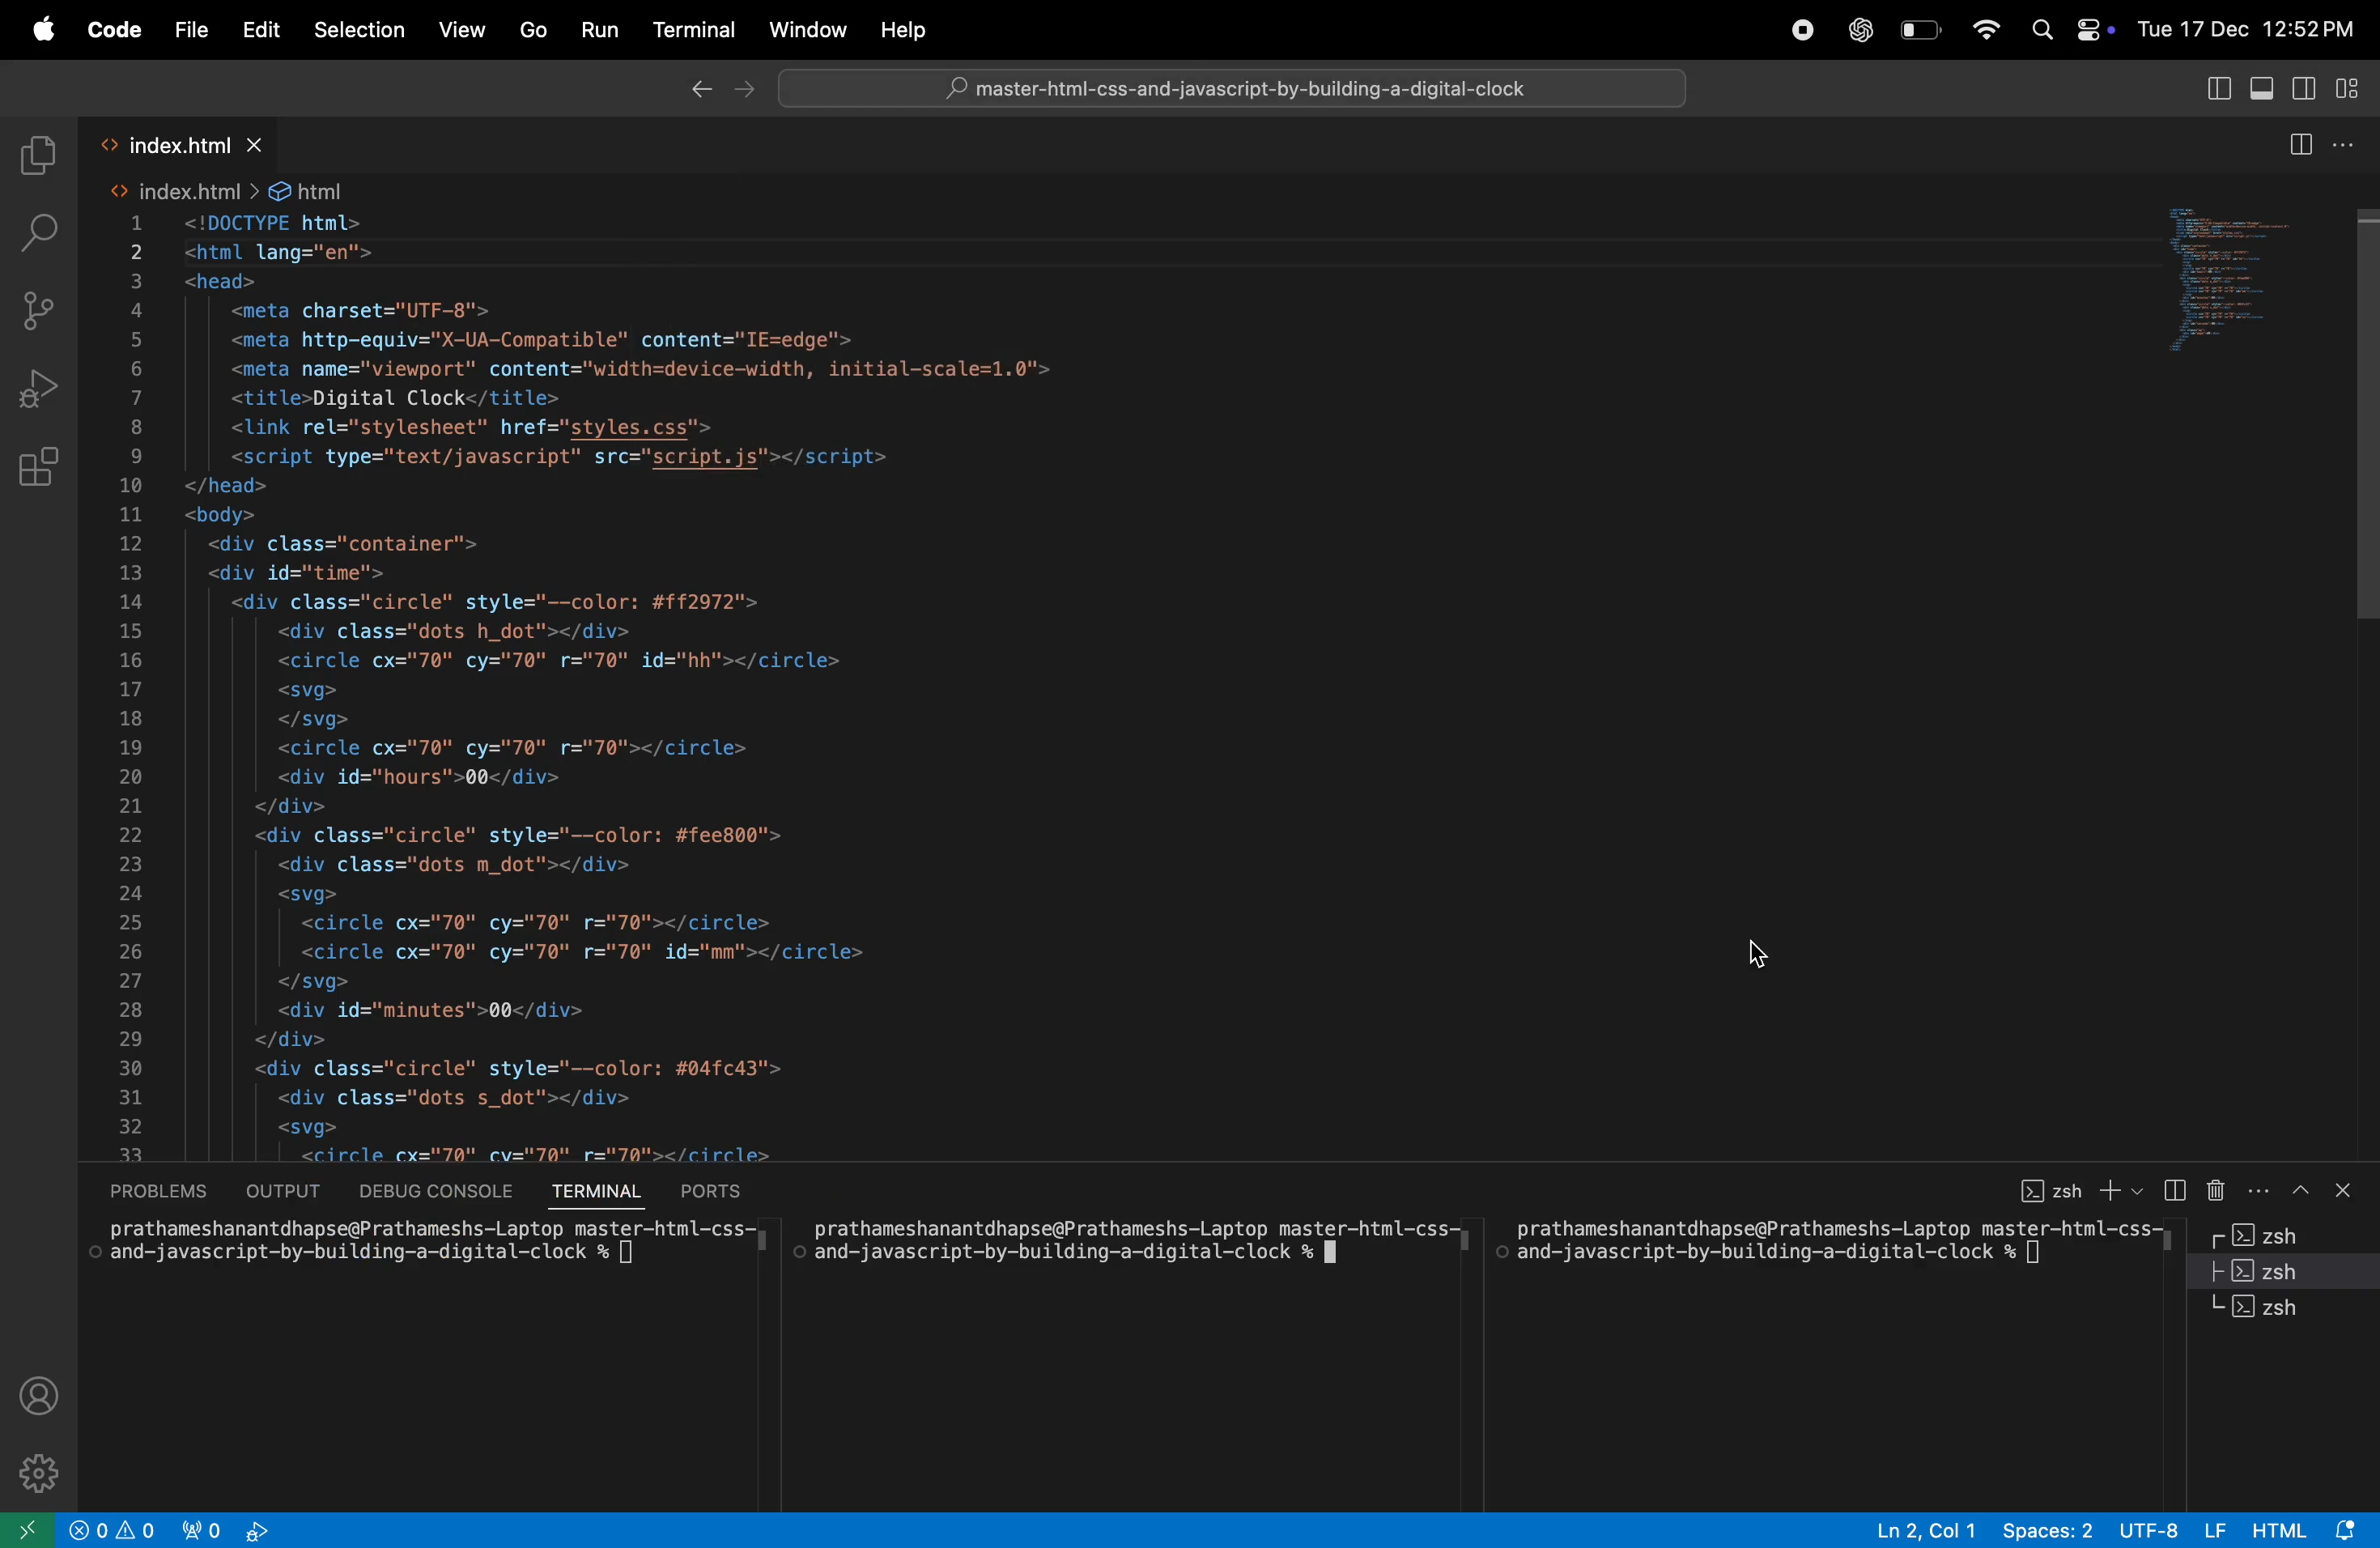 The height and width of the screenshot is (1548, 2380). Describe the element at coordinates (191, 145) in the screenshot. I see `index.html` at that location.